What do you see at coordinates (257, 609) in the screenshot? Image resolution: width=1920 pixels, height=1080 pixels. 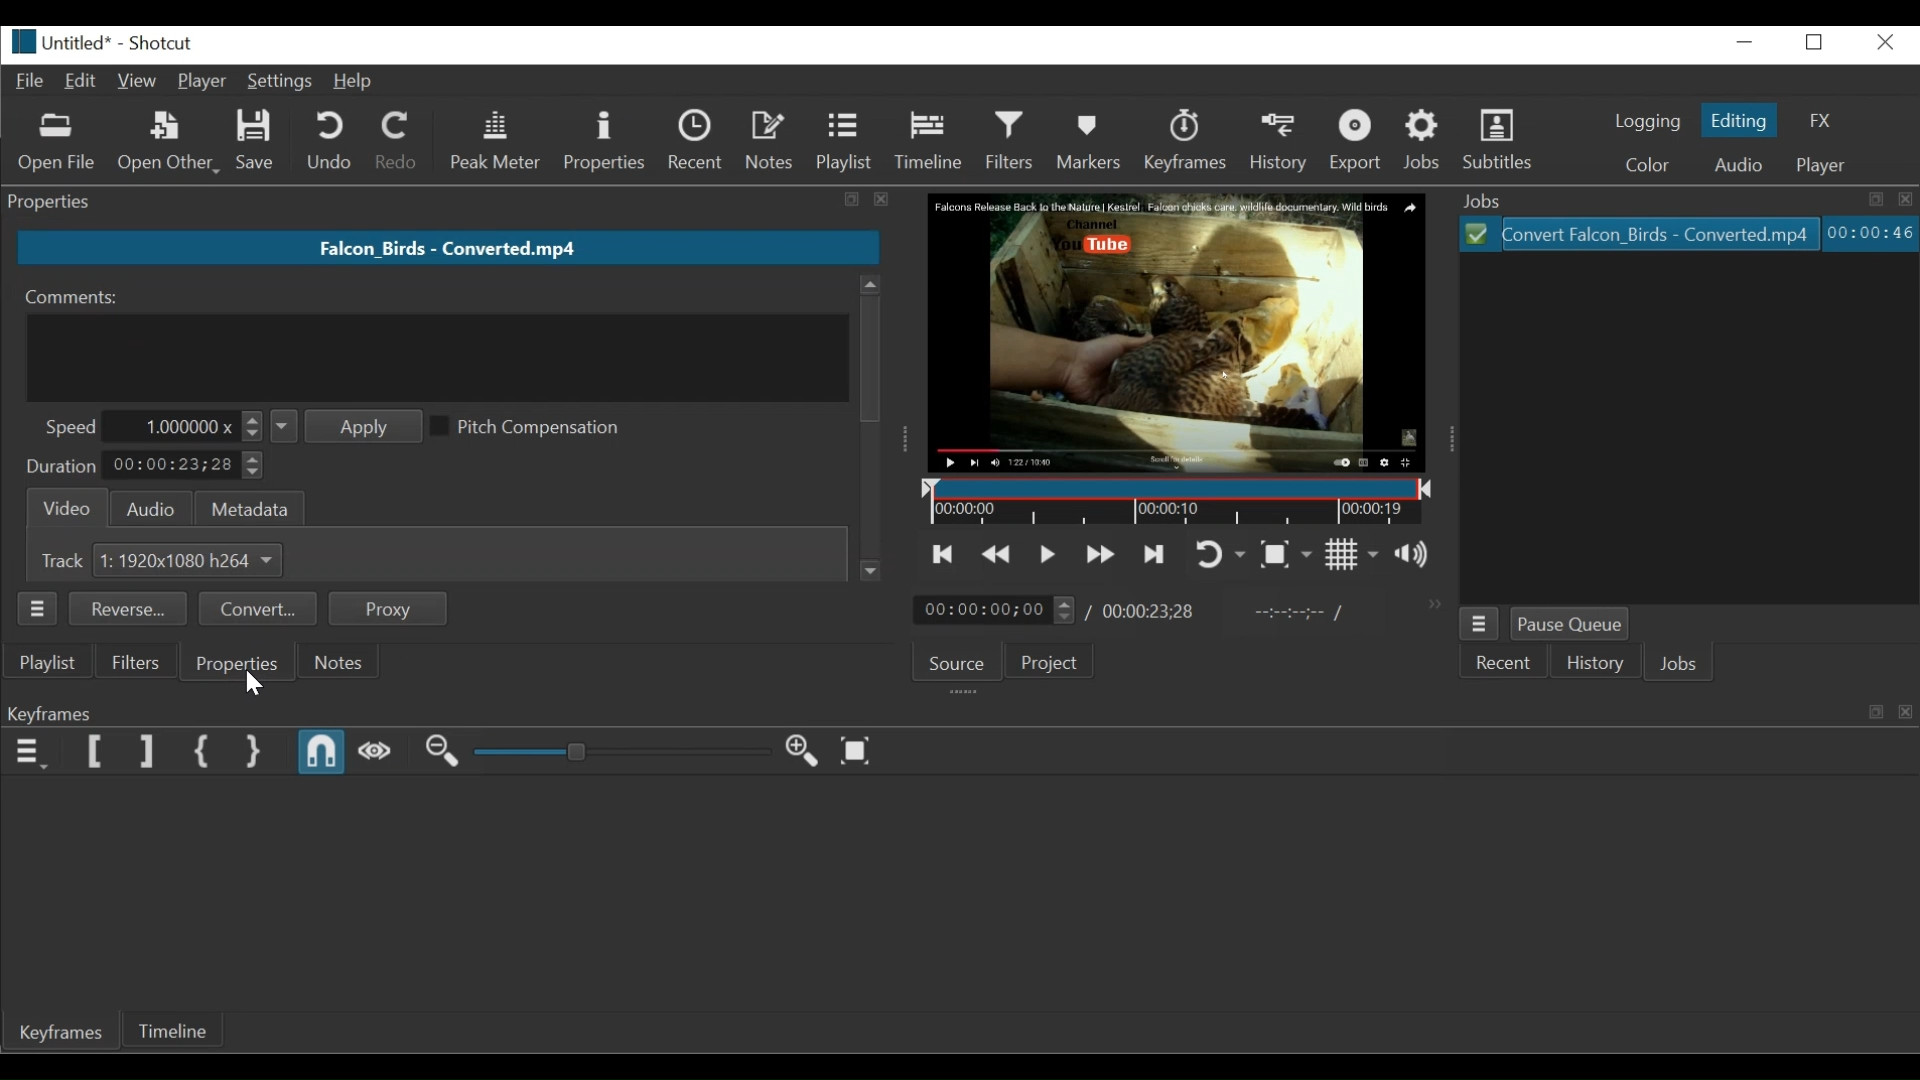 I see `Convert` at bounding box center [257, 609].